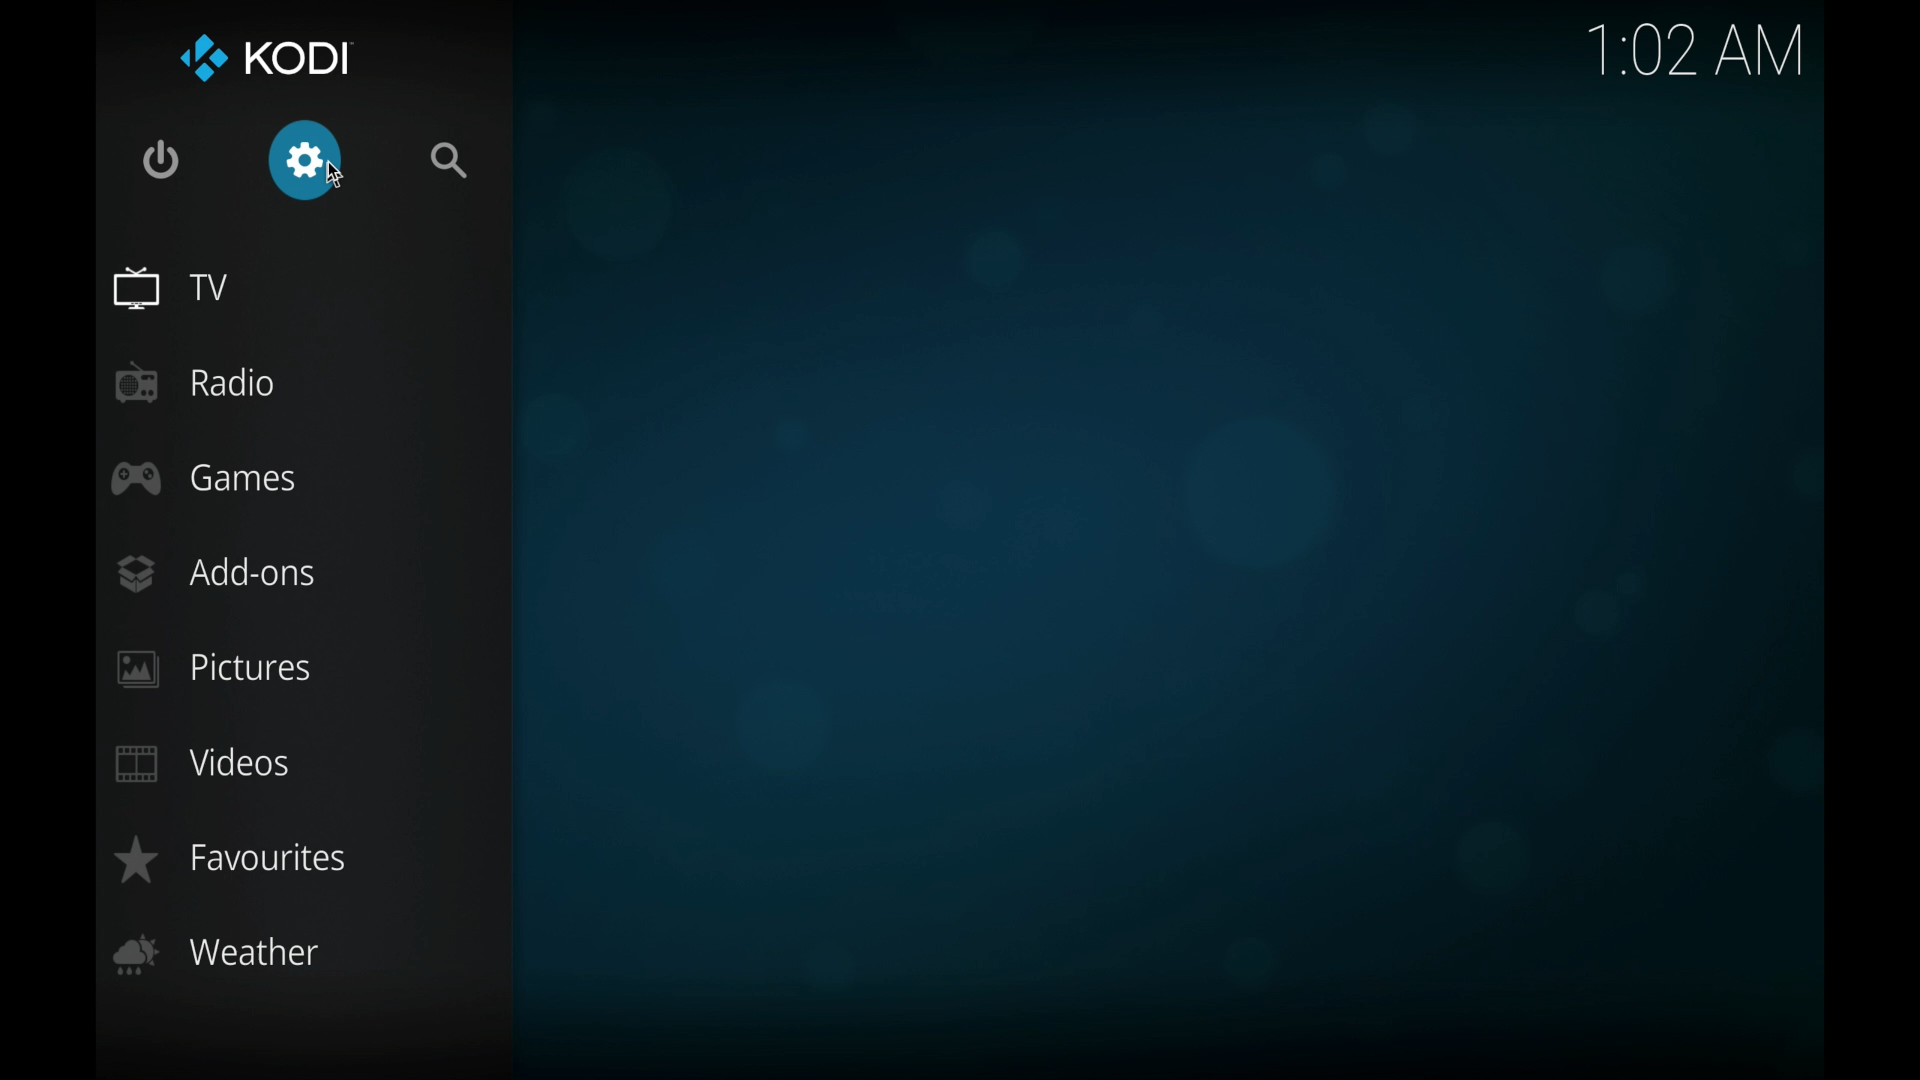  Describe the element at coordinates (304, 161) in the screenshot. I see `settings` at that location.